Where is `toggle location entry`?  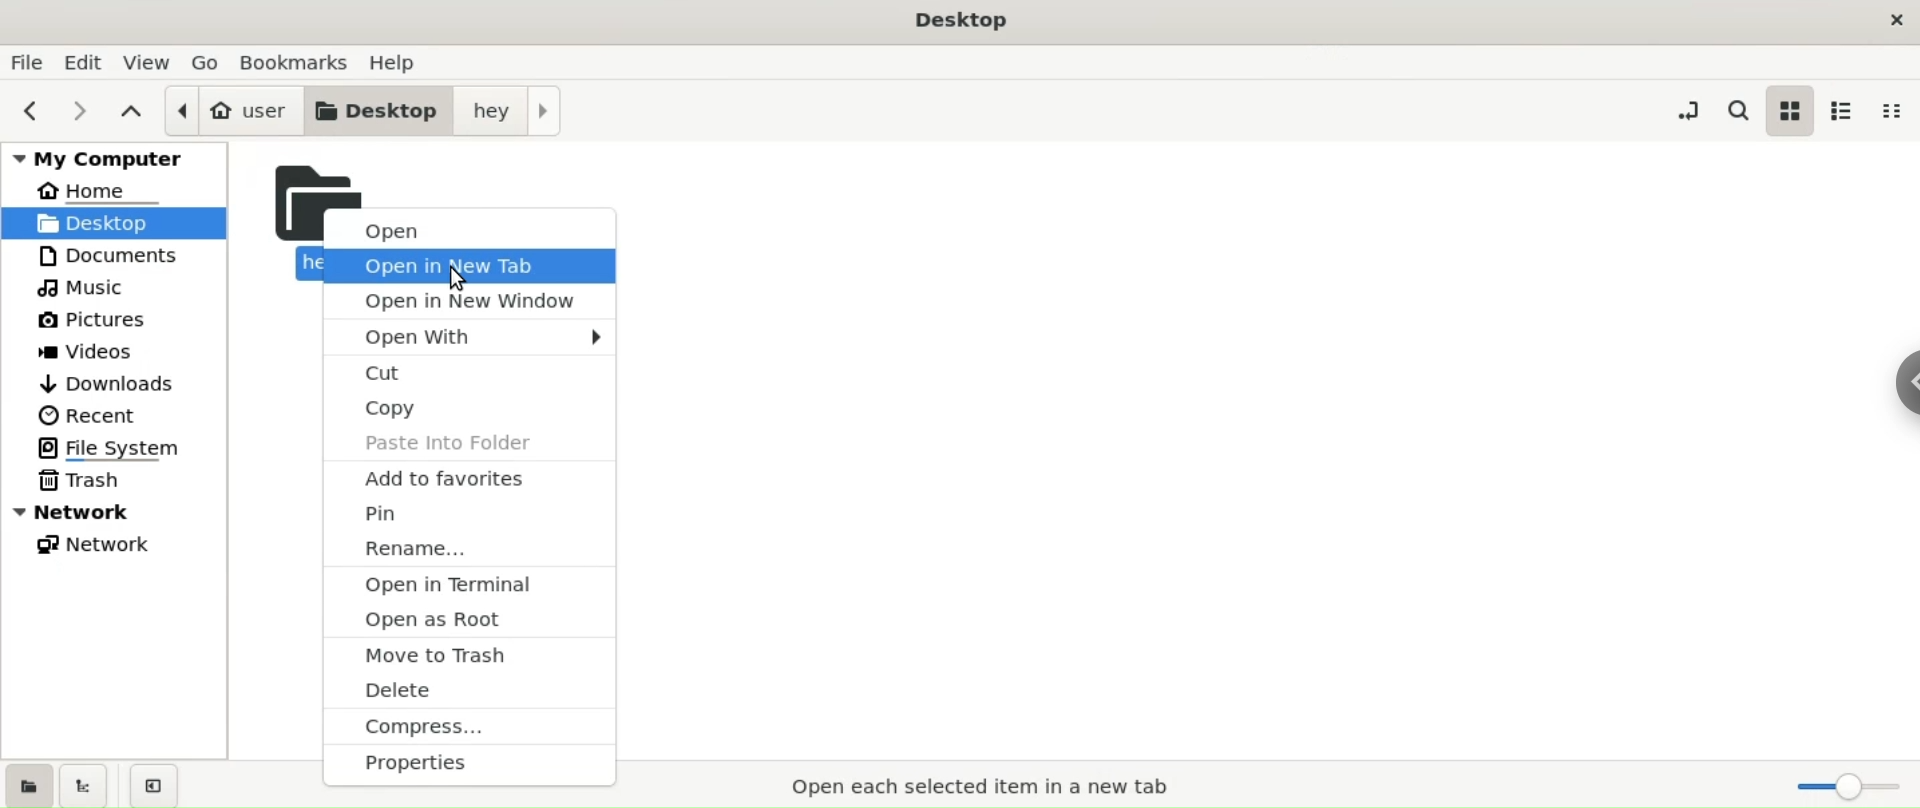 toggle location entry is located at coordinates (1684, 110).